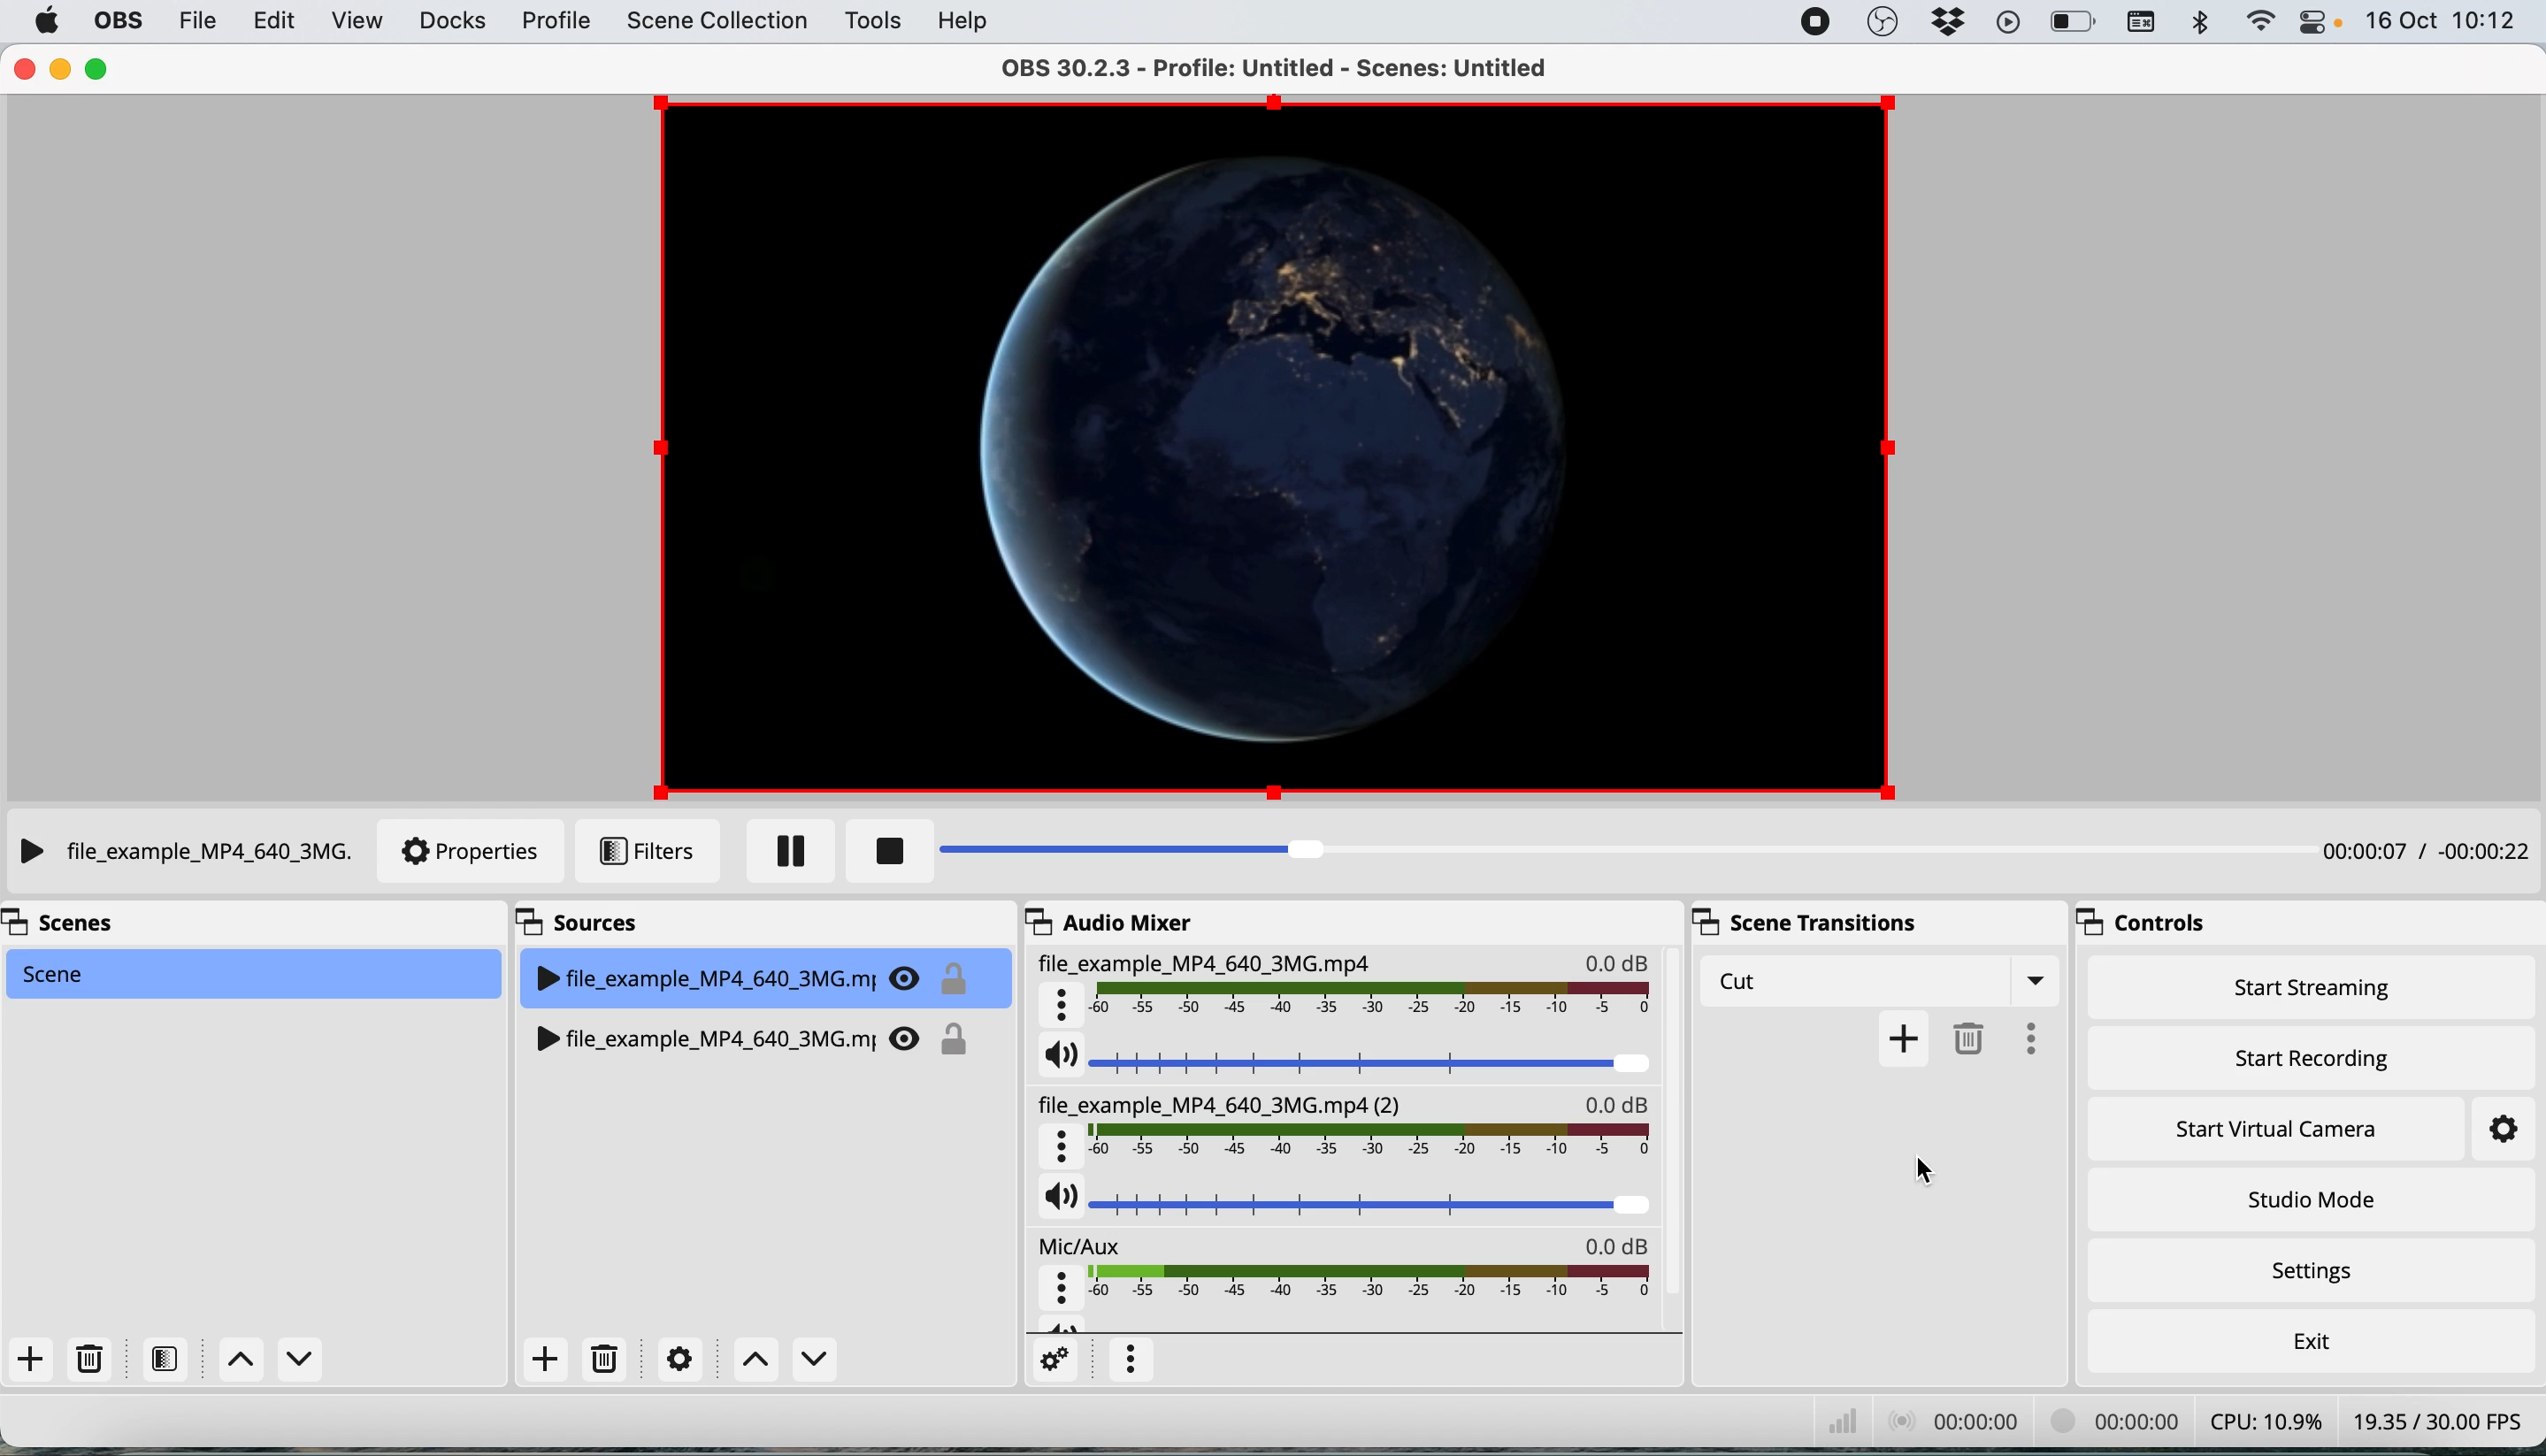 This screenshot has width=2546, height=1456. Describe the element at coordinates (2309, 1271) in the screenshot. I see `settings` at that location.